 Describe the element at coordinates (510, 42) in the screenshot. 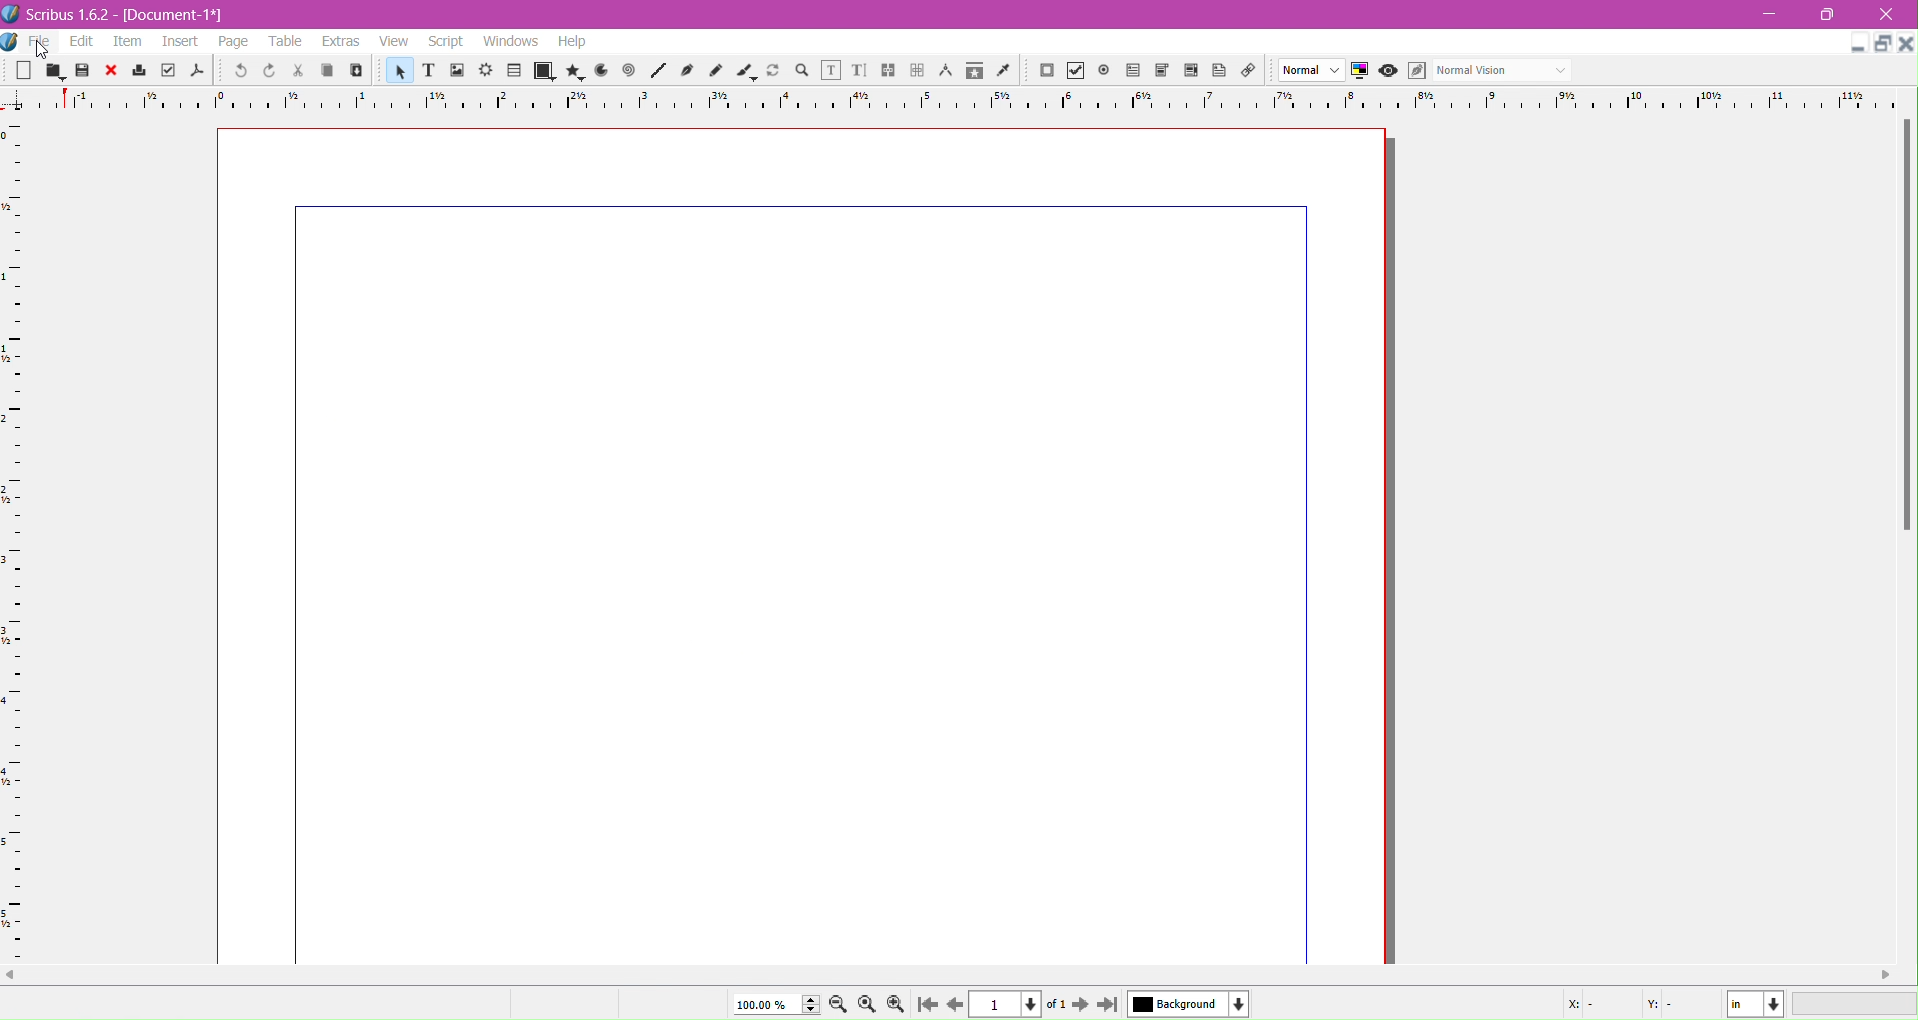

I see `windows menu` at that location.